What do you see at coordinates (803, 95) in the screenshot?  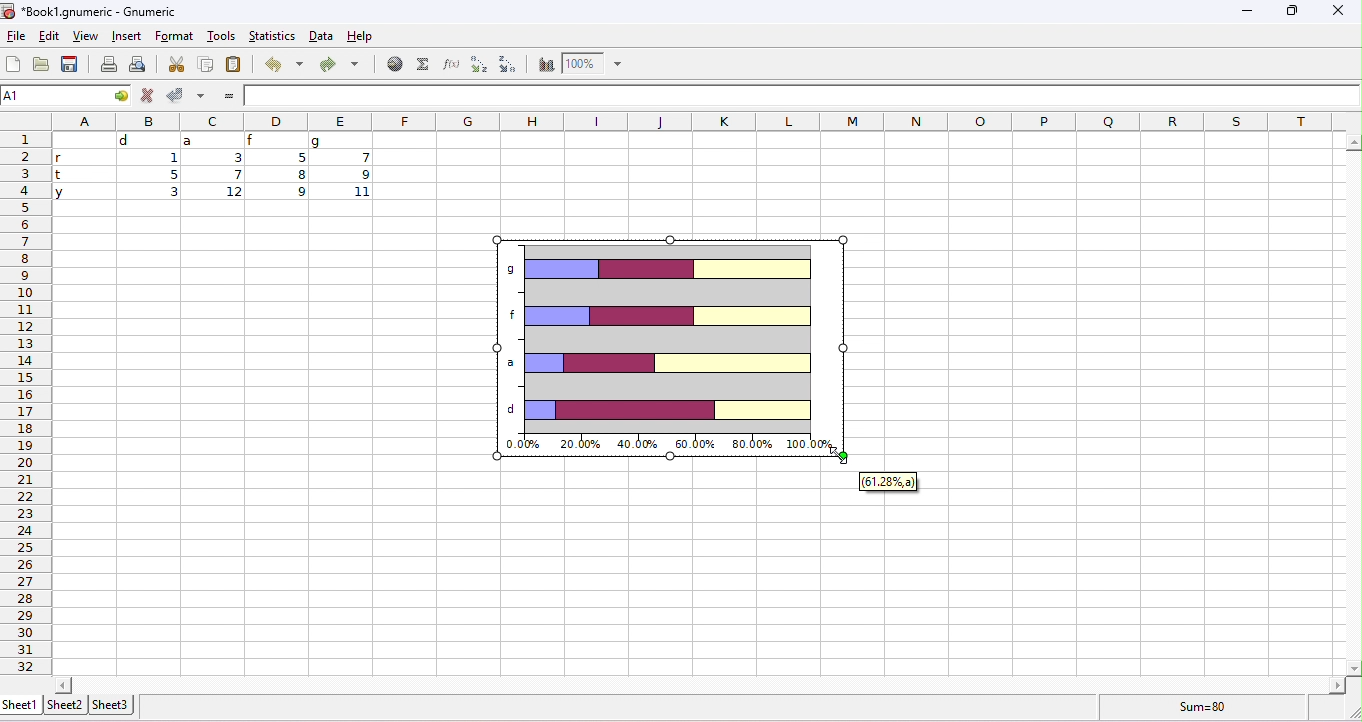 I see `formula bar` at bounding box center [803, 95].